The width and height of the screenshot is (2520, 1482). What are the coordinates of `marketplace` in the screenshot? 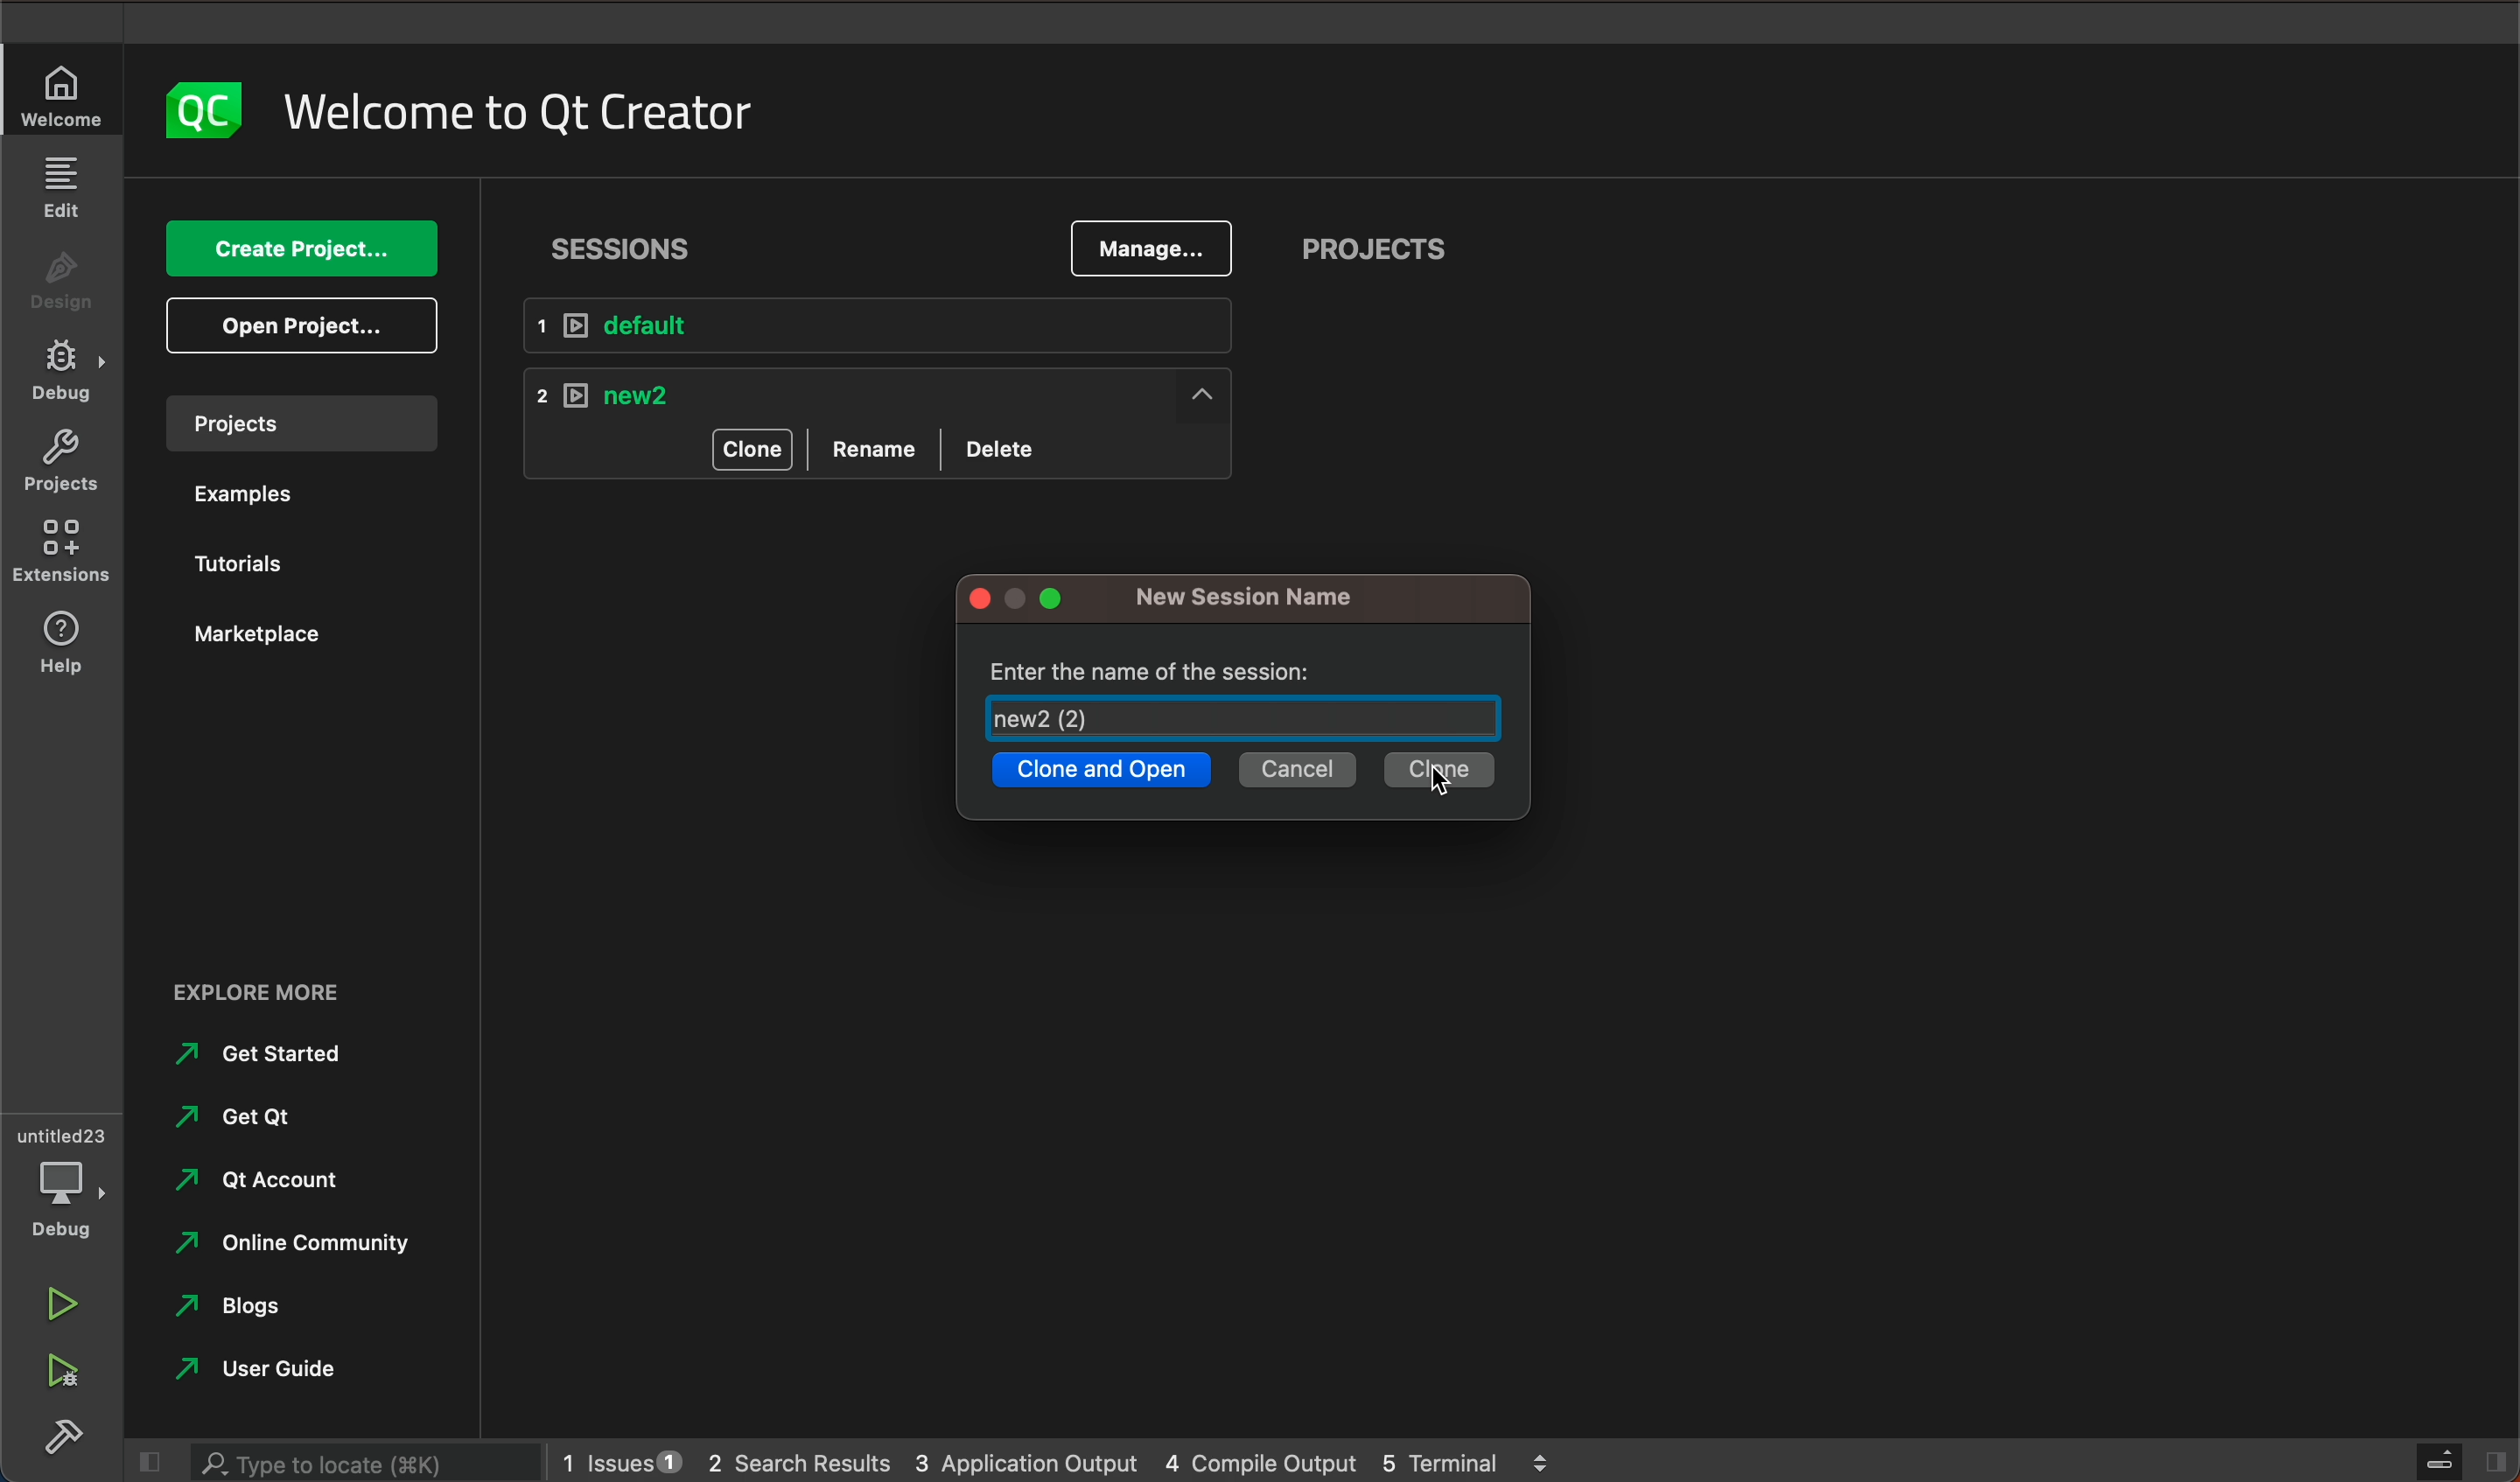 It's located at (254, 633).